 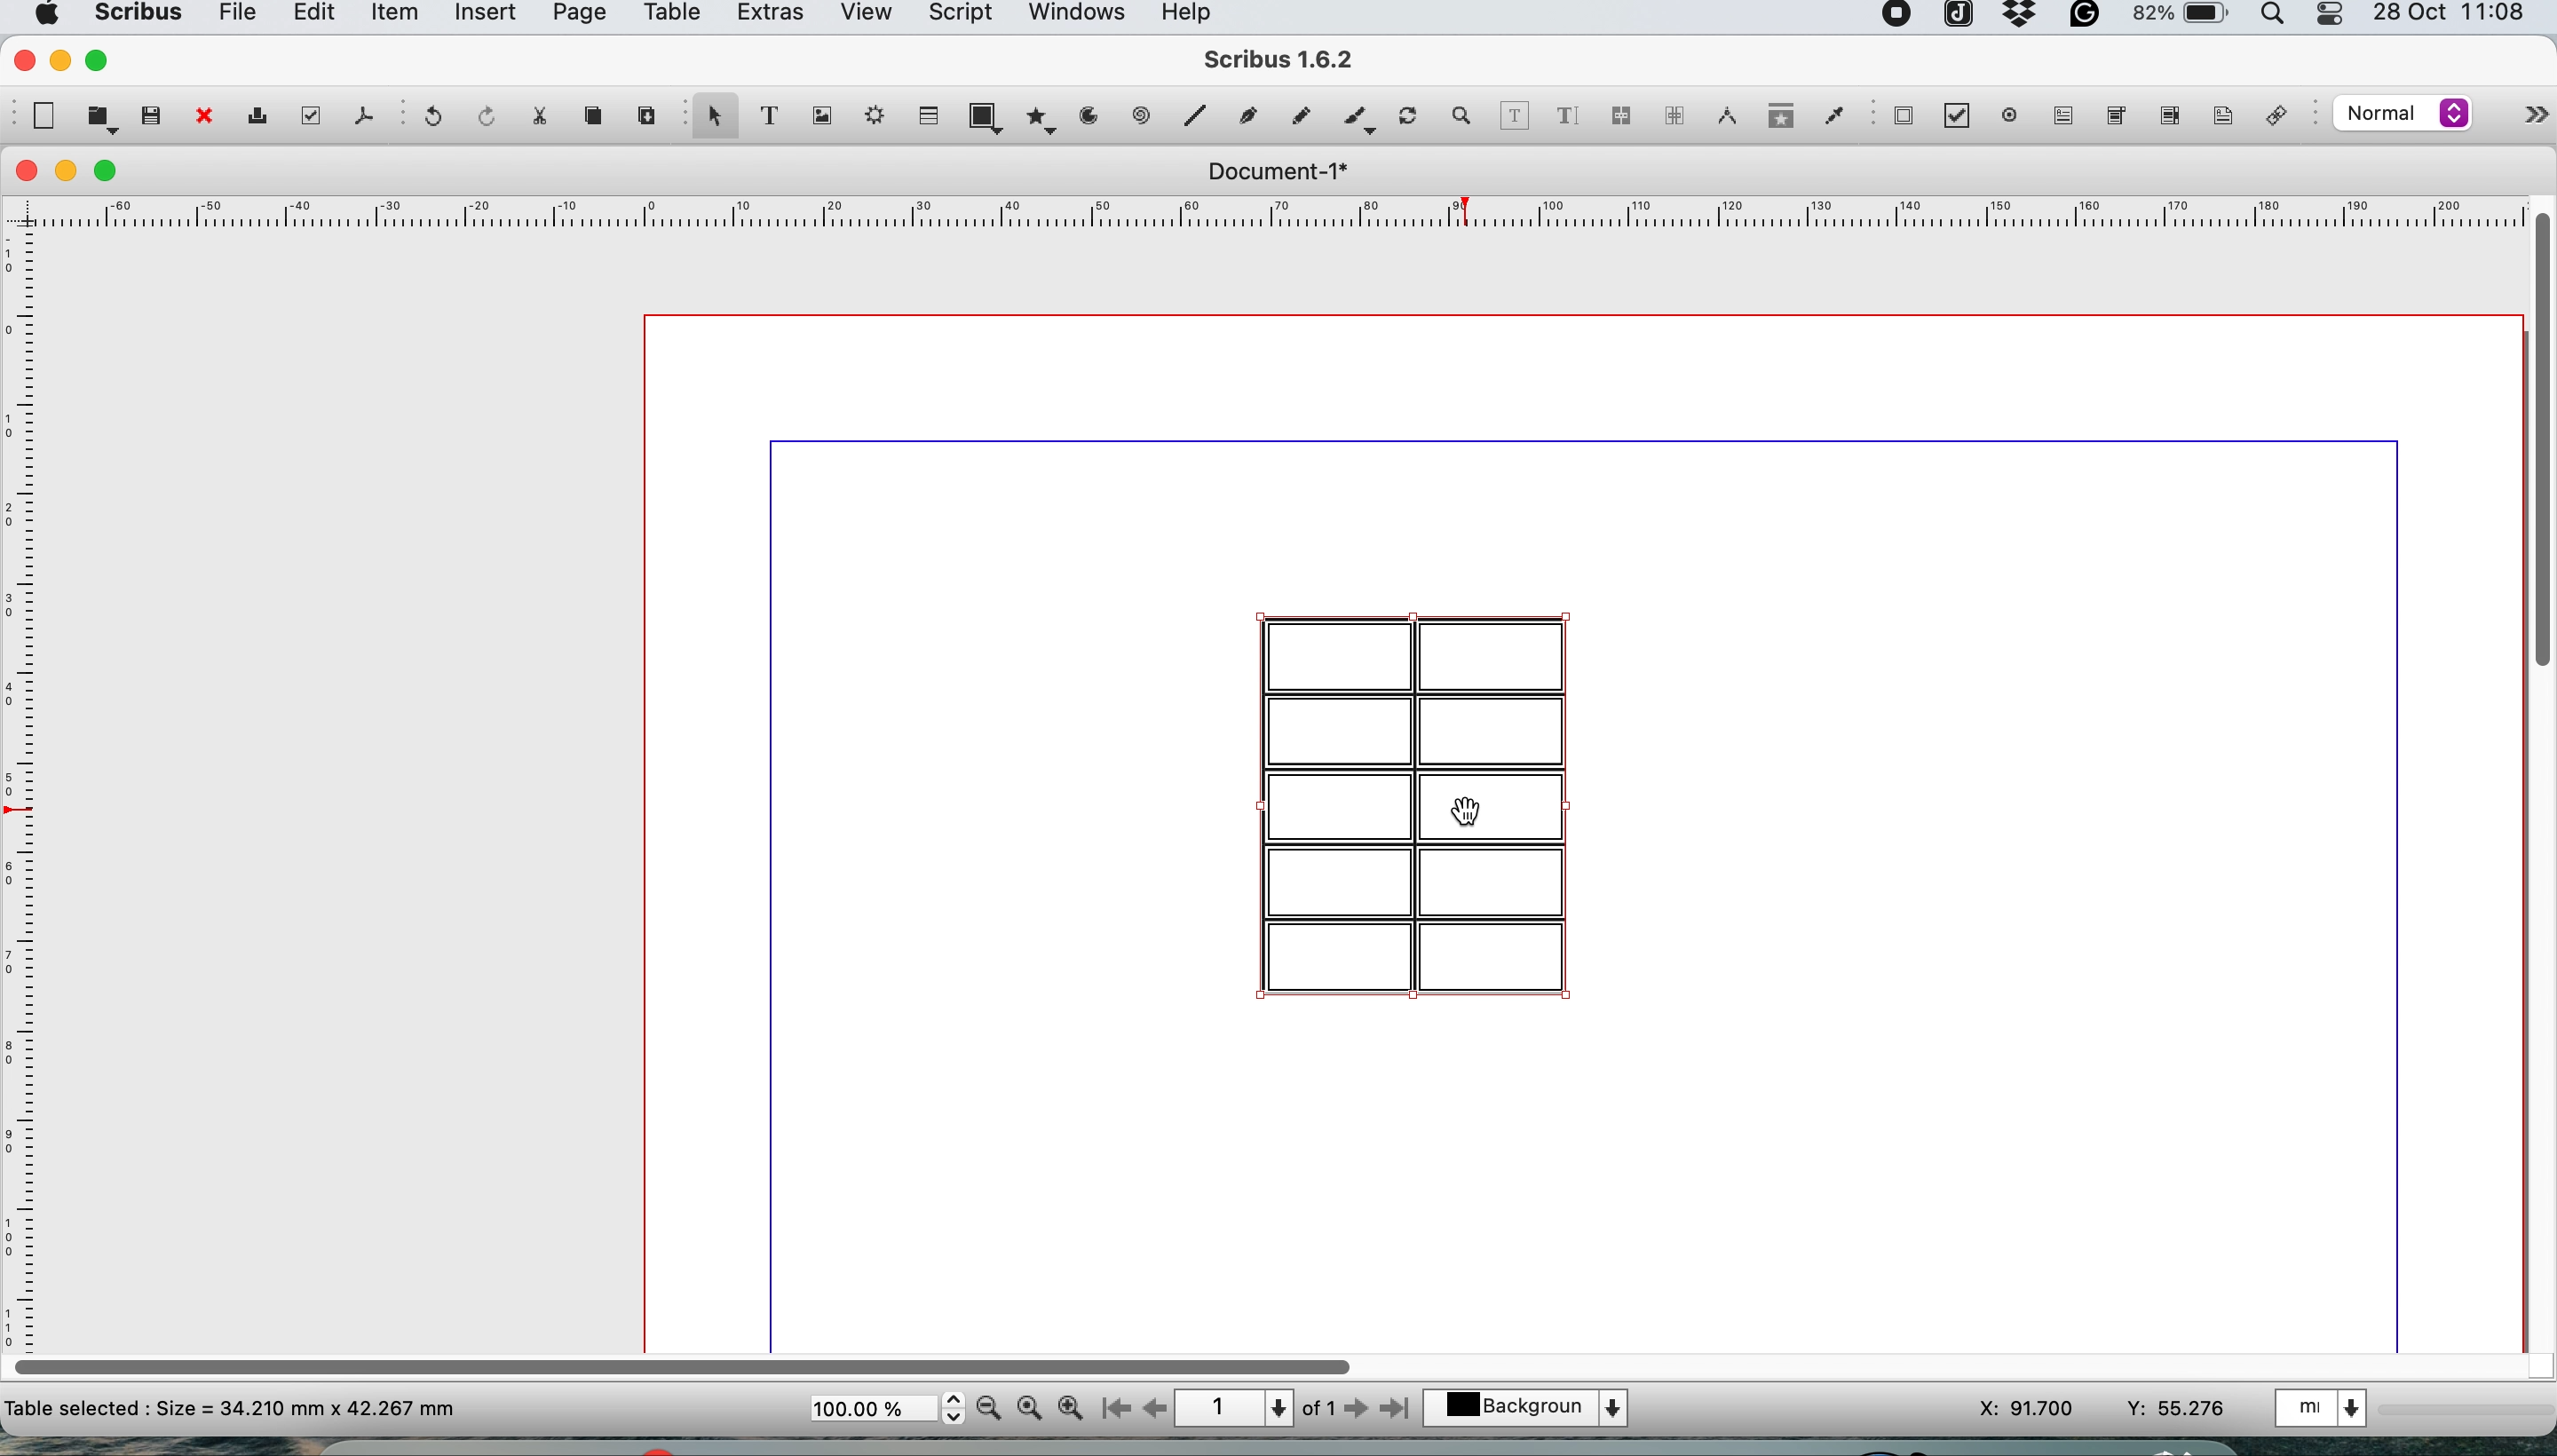 I want to click on text frame, so click(x=767, y=119).